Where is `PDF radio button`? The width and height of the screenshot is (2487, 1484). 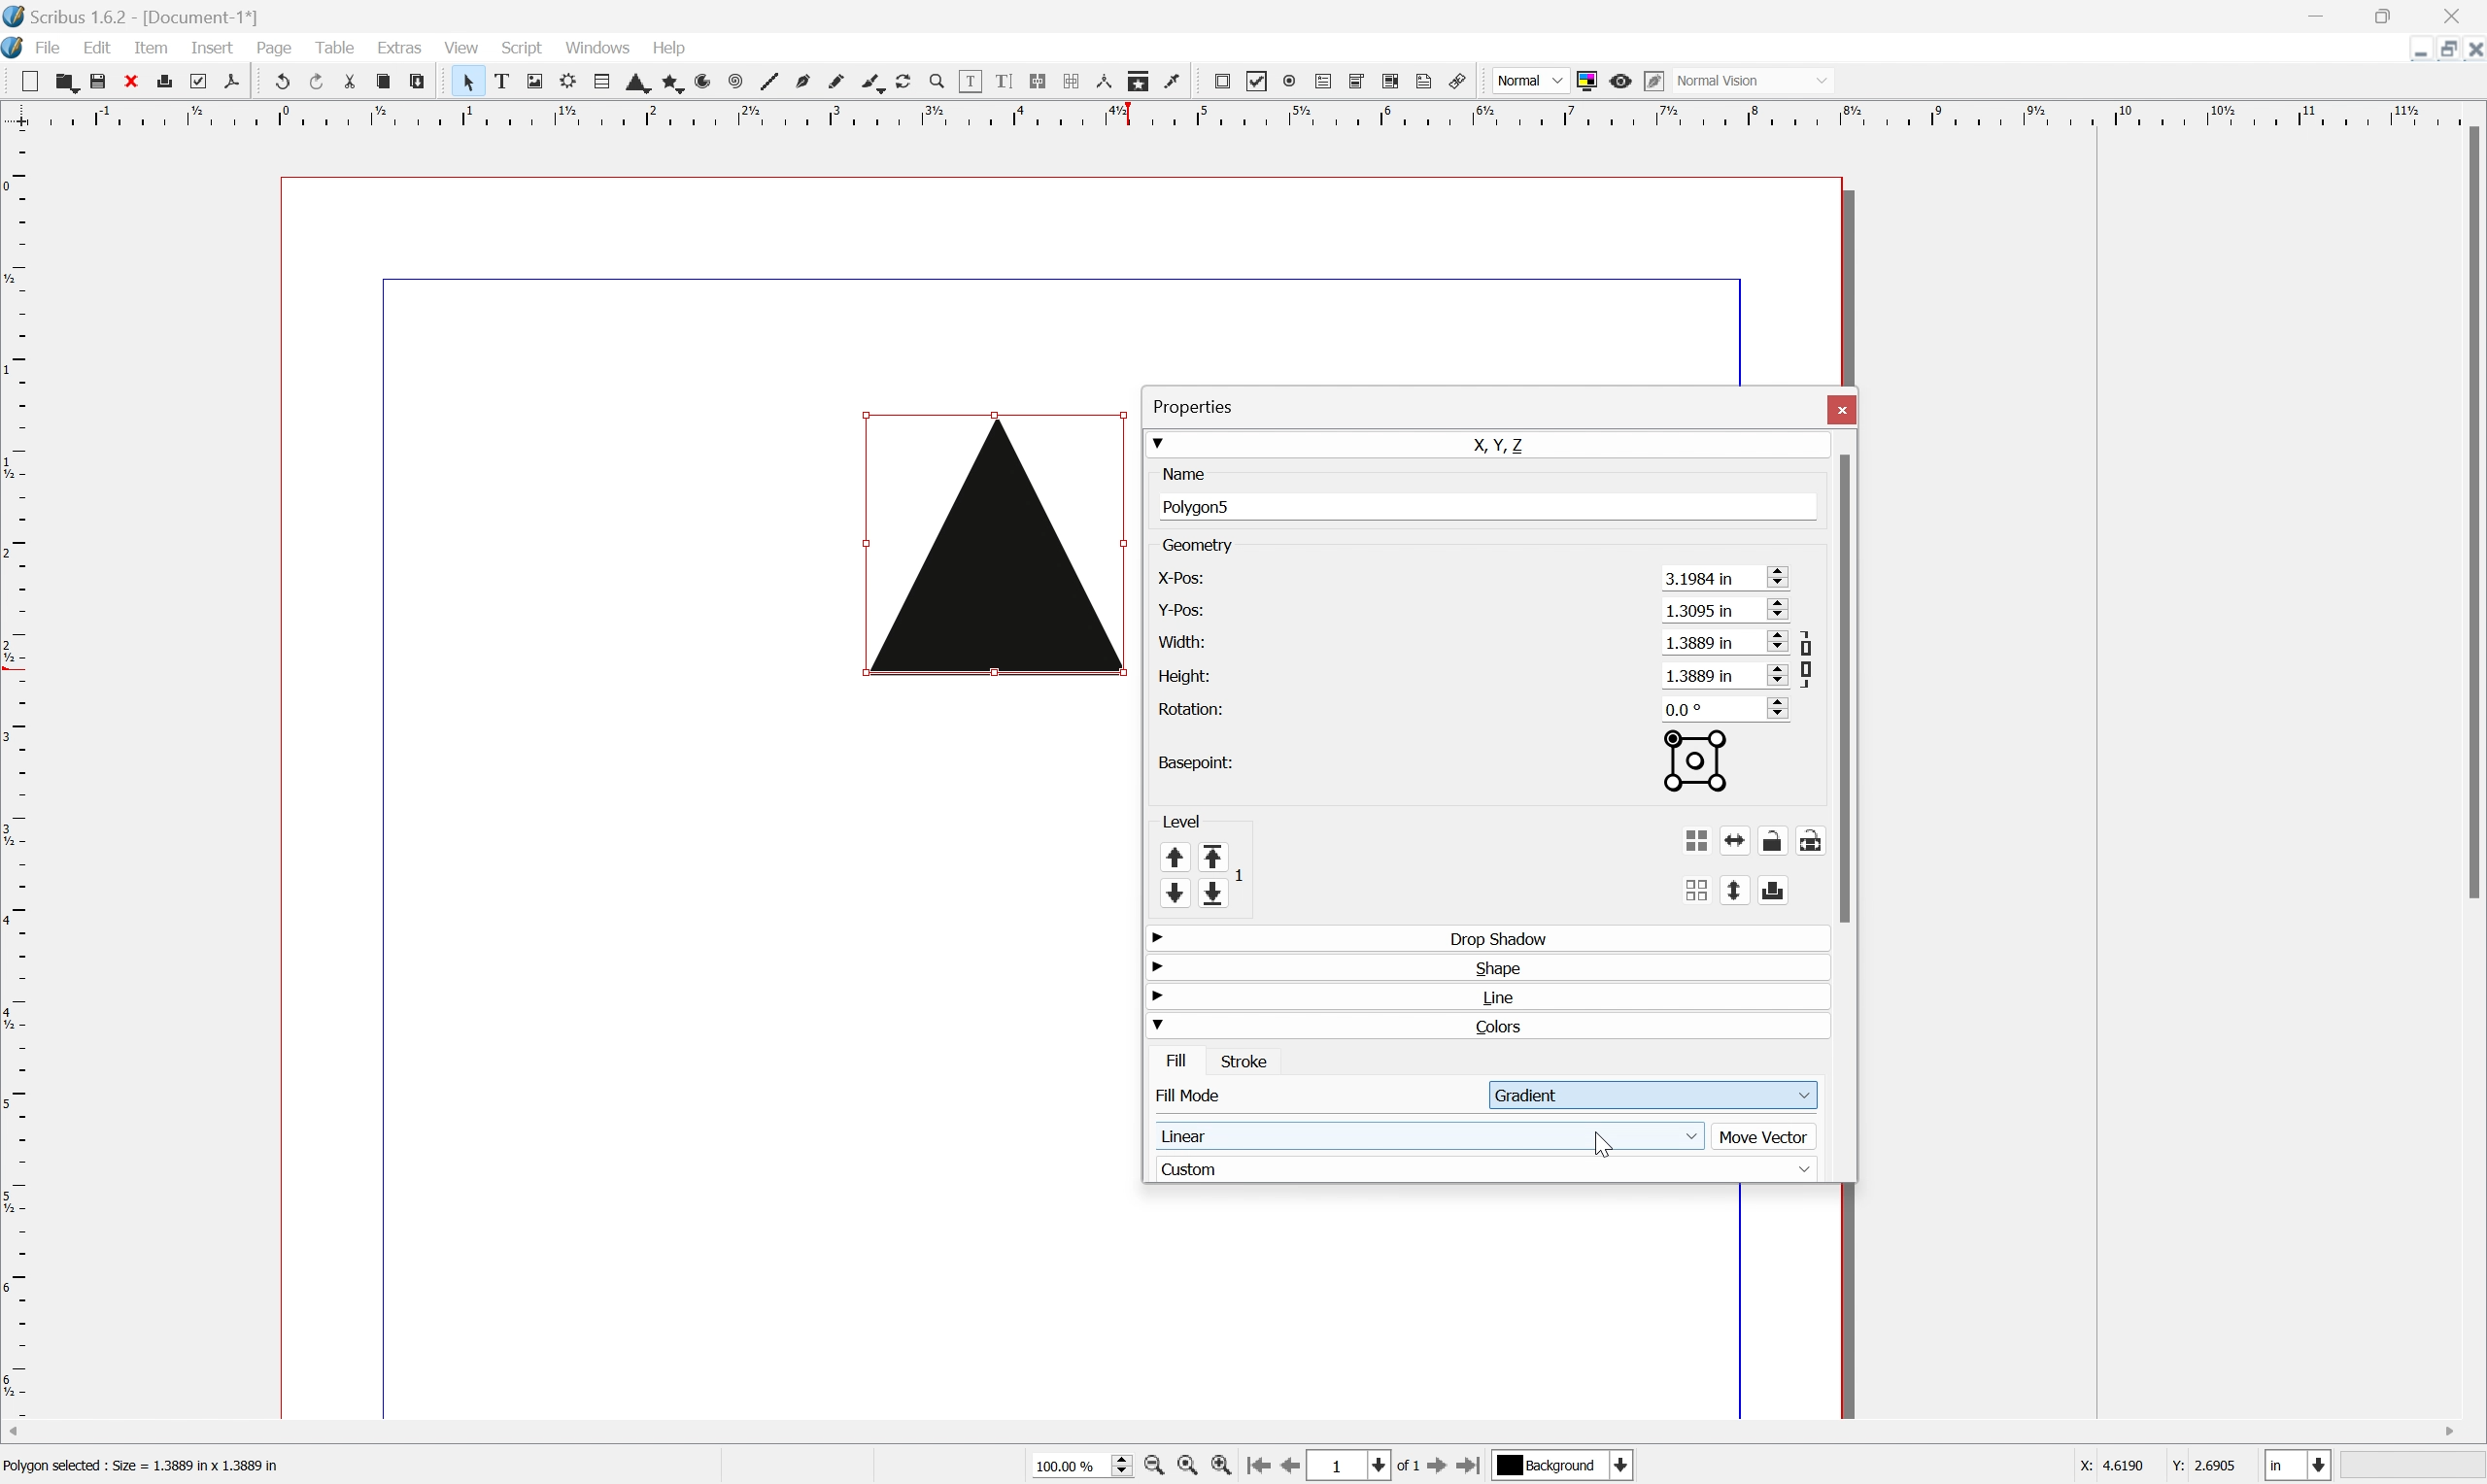
PDF radio button is located at coordinates (1287, 81).